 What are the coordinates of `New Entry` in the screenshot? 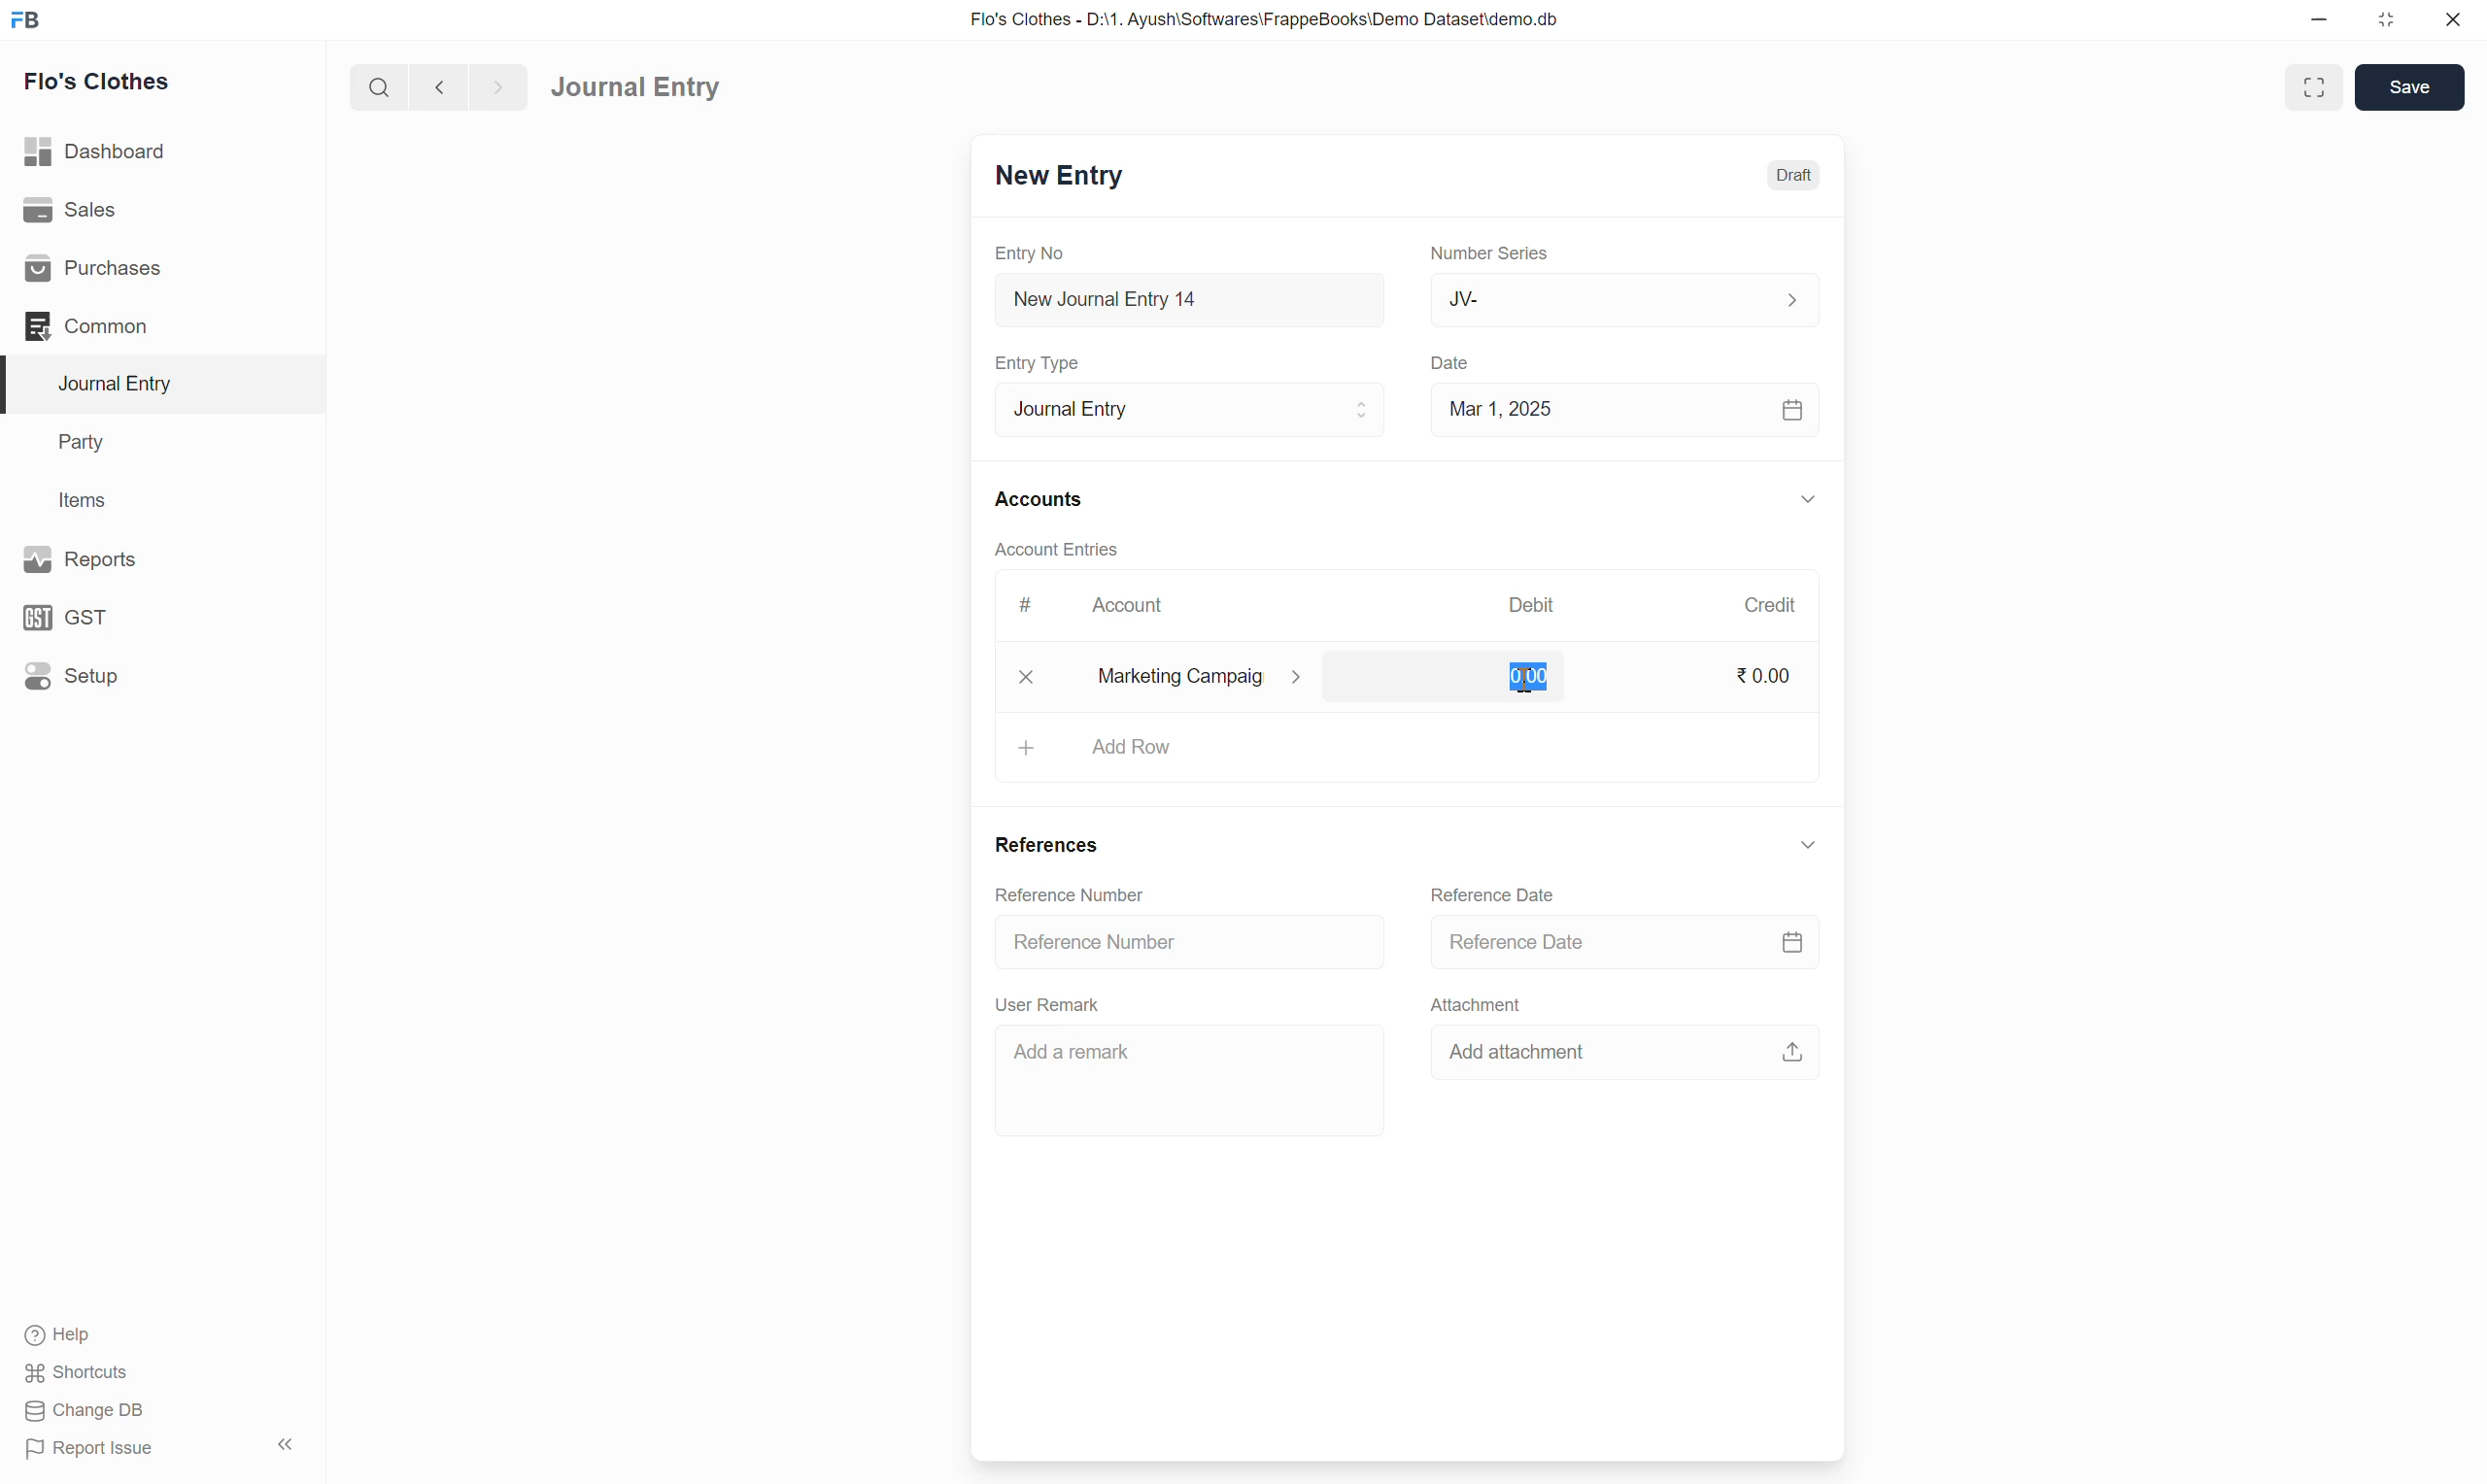 It's located at (1059, 173).